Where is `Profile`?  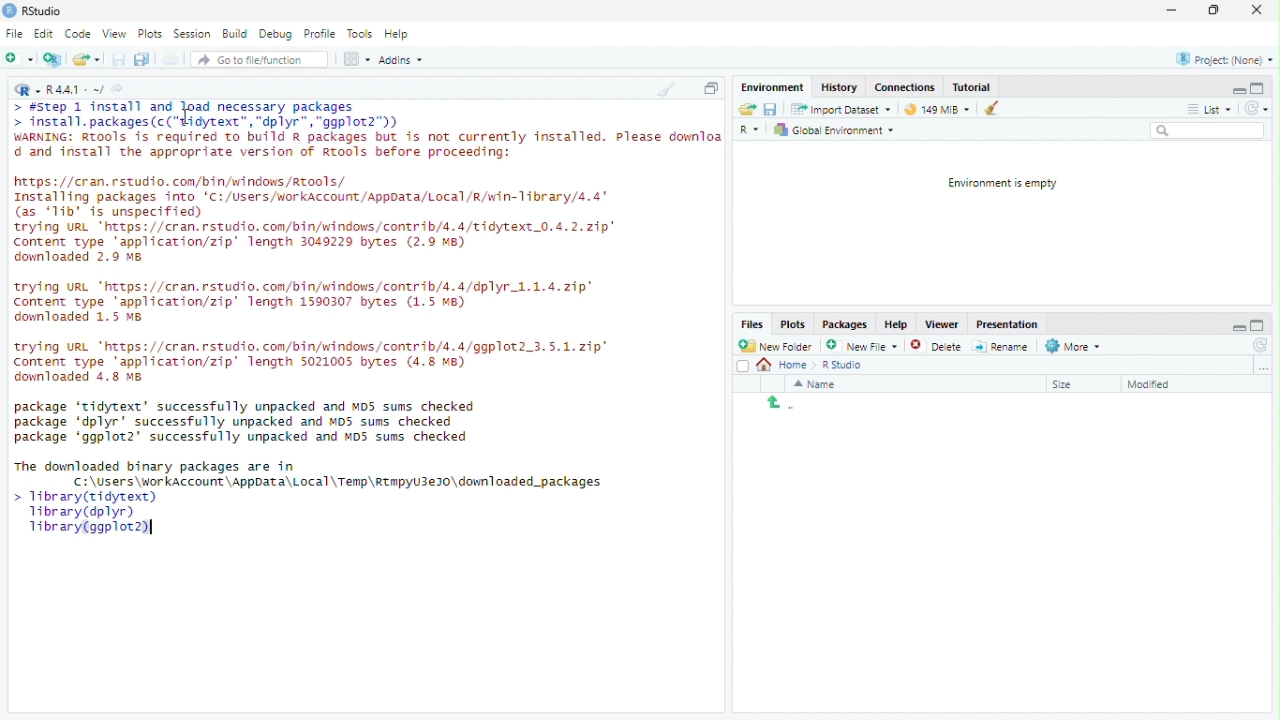
Profile is located at coordinates (319, 33).